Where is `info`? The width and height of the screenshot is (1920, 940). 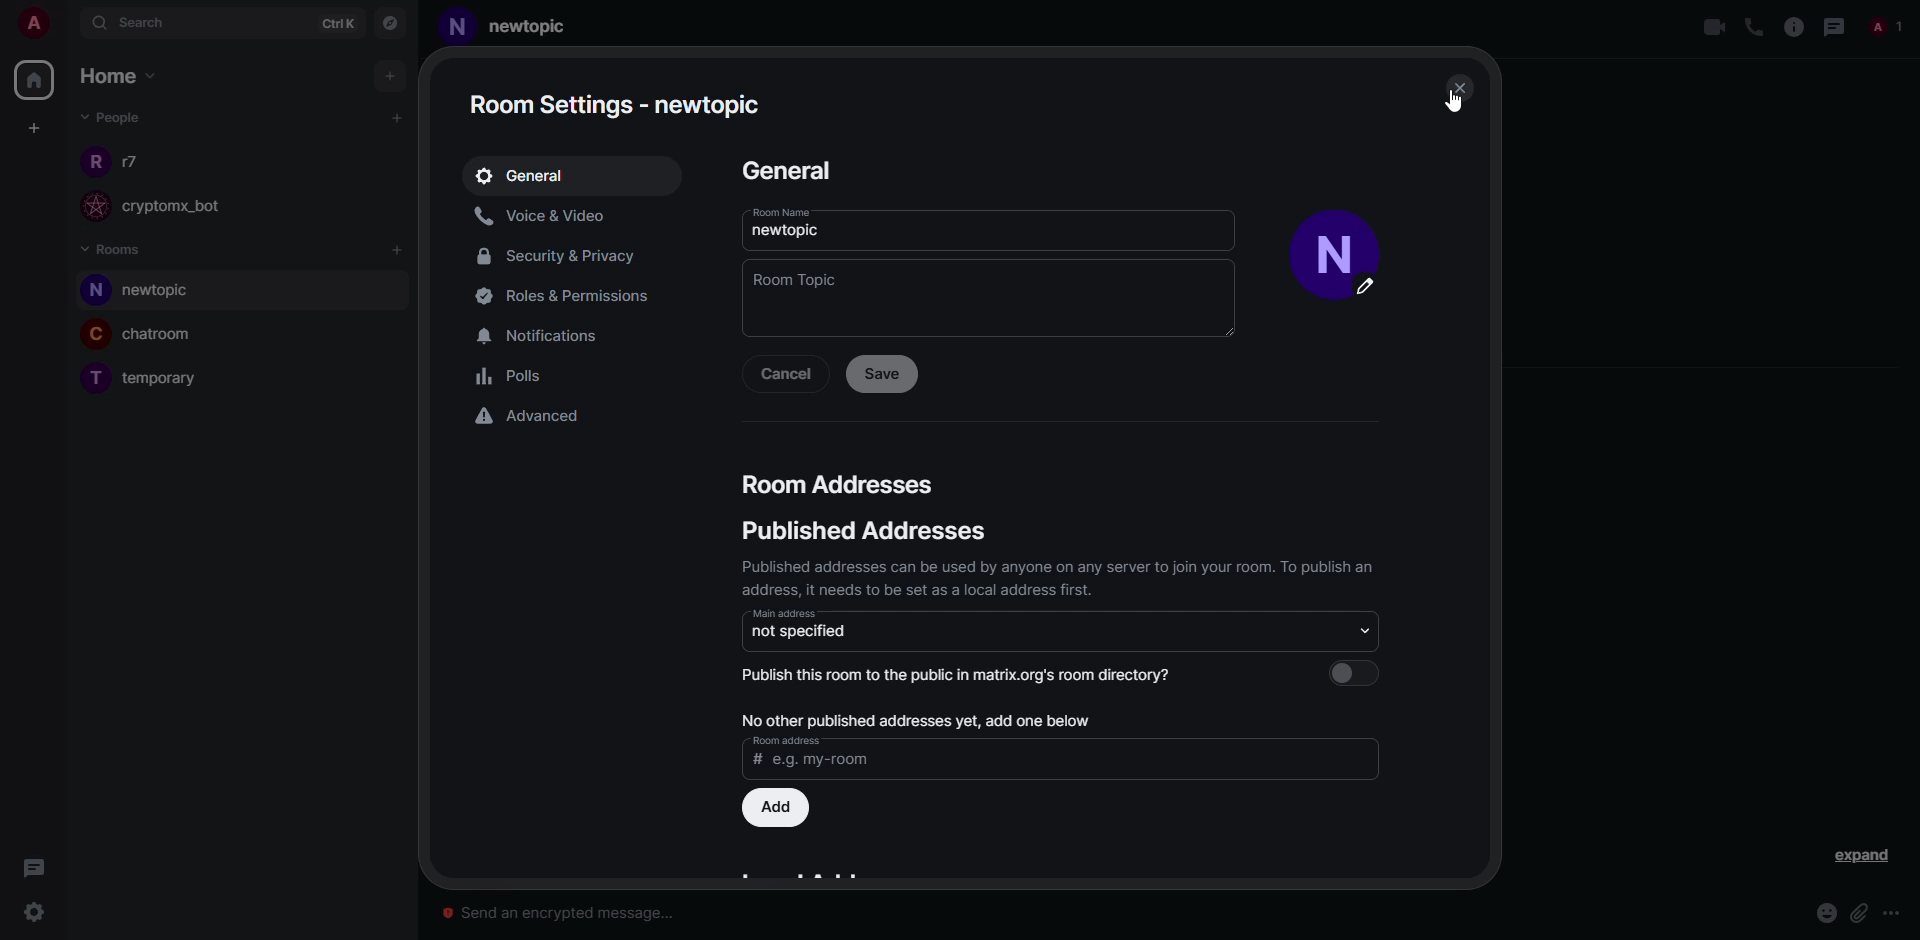
info is located at coordinates (1792, 26).